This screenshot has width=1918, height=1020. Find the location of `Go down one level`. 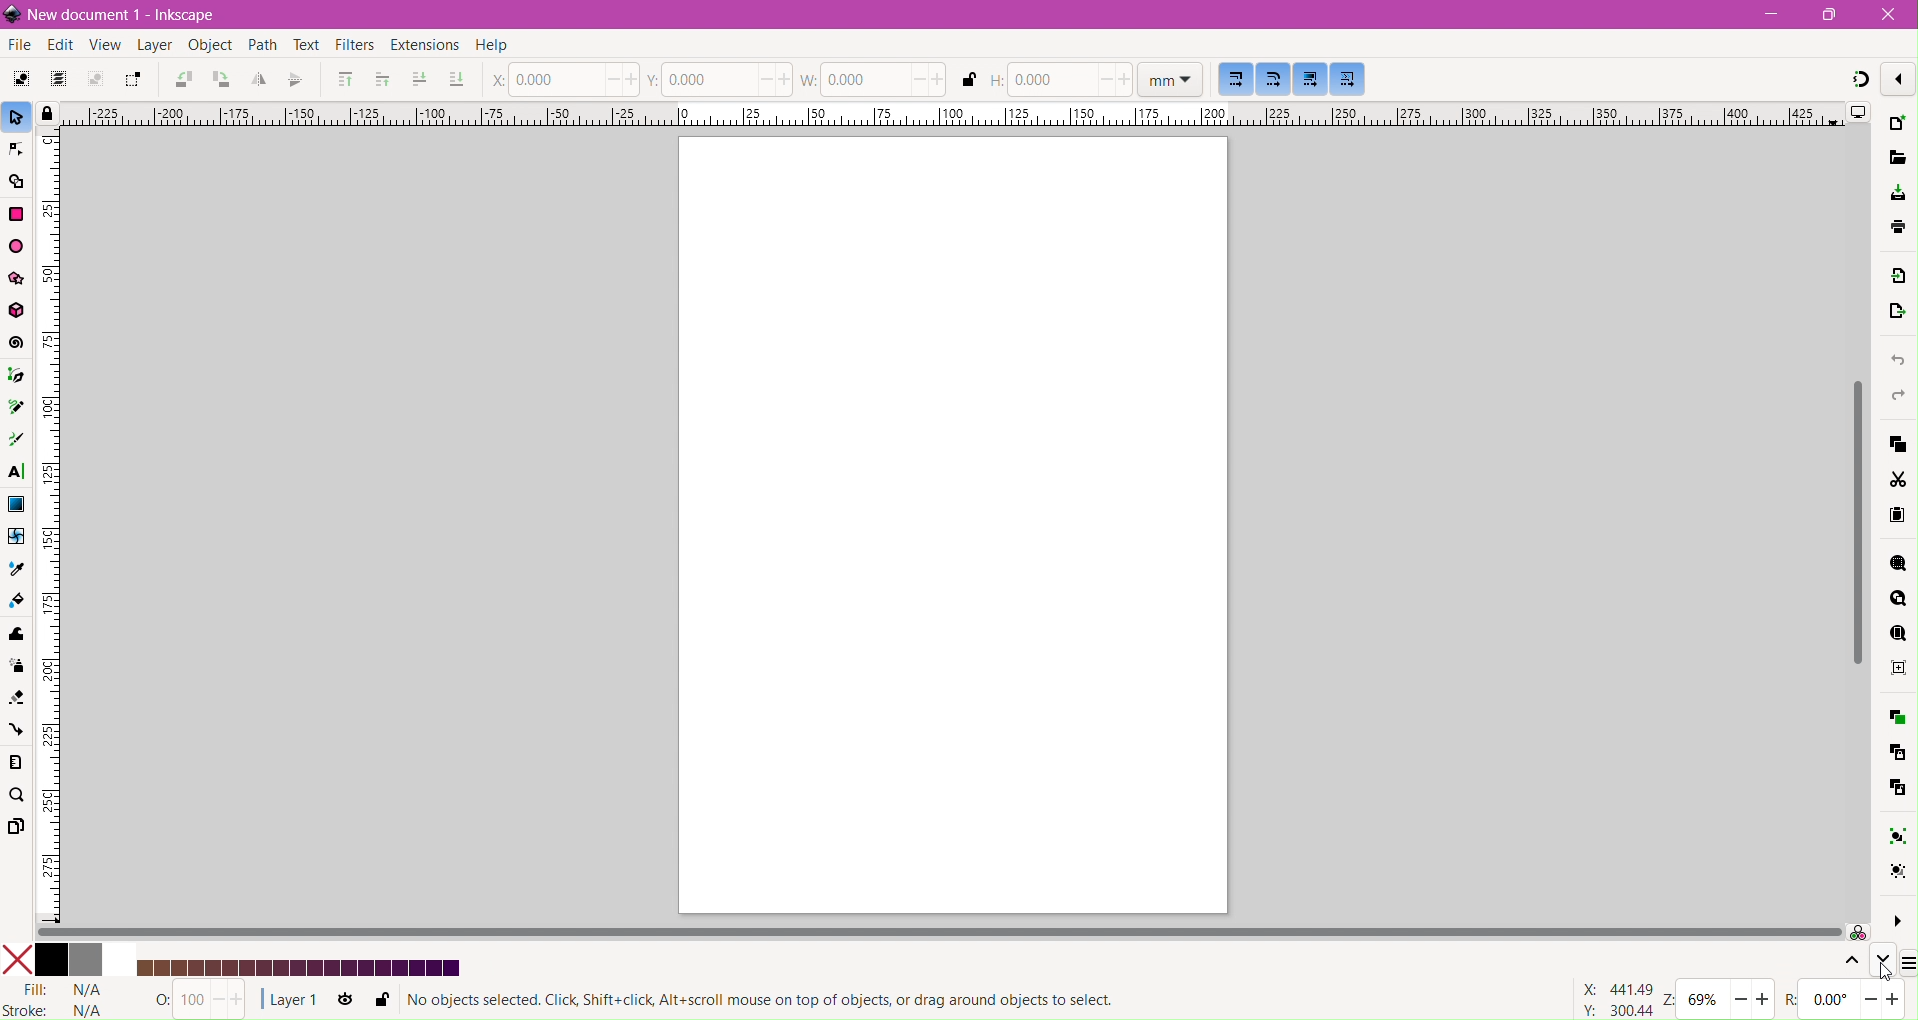

Go down one level is located at coordinates (1882, 964).